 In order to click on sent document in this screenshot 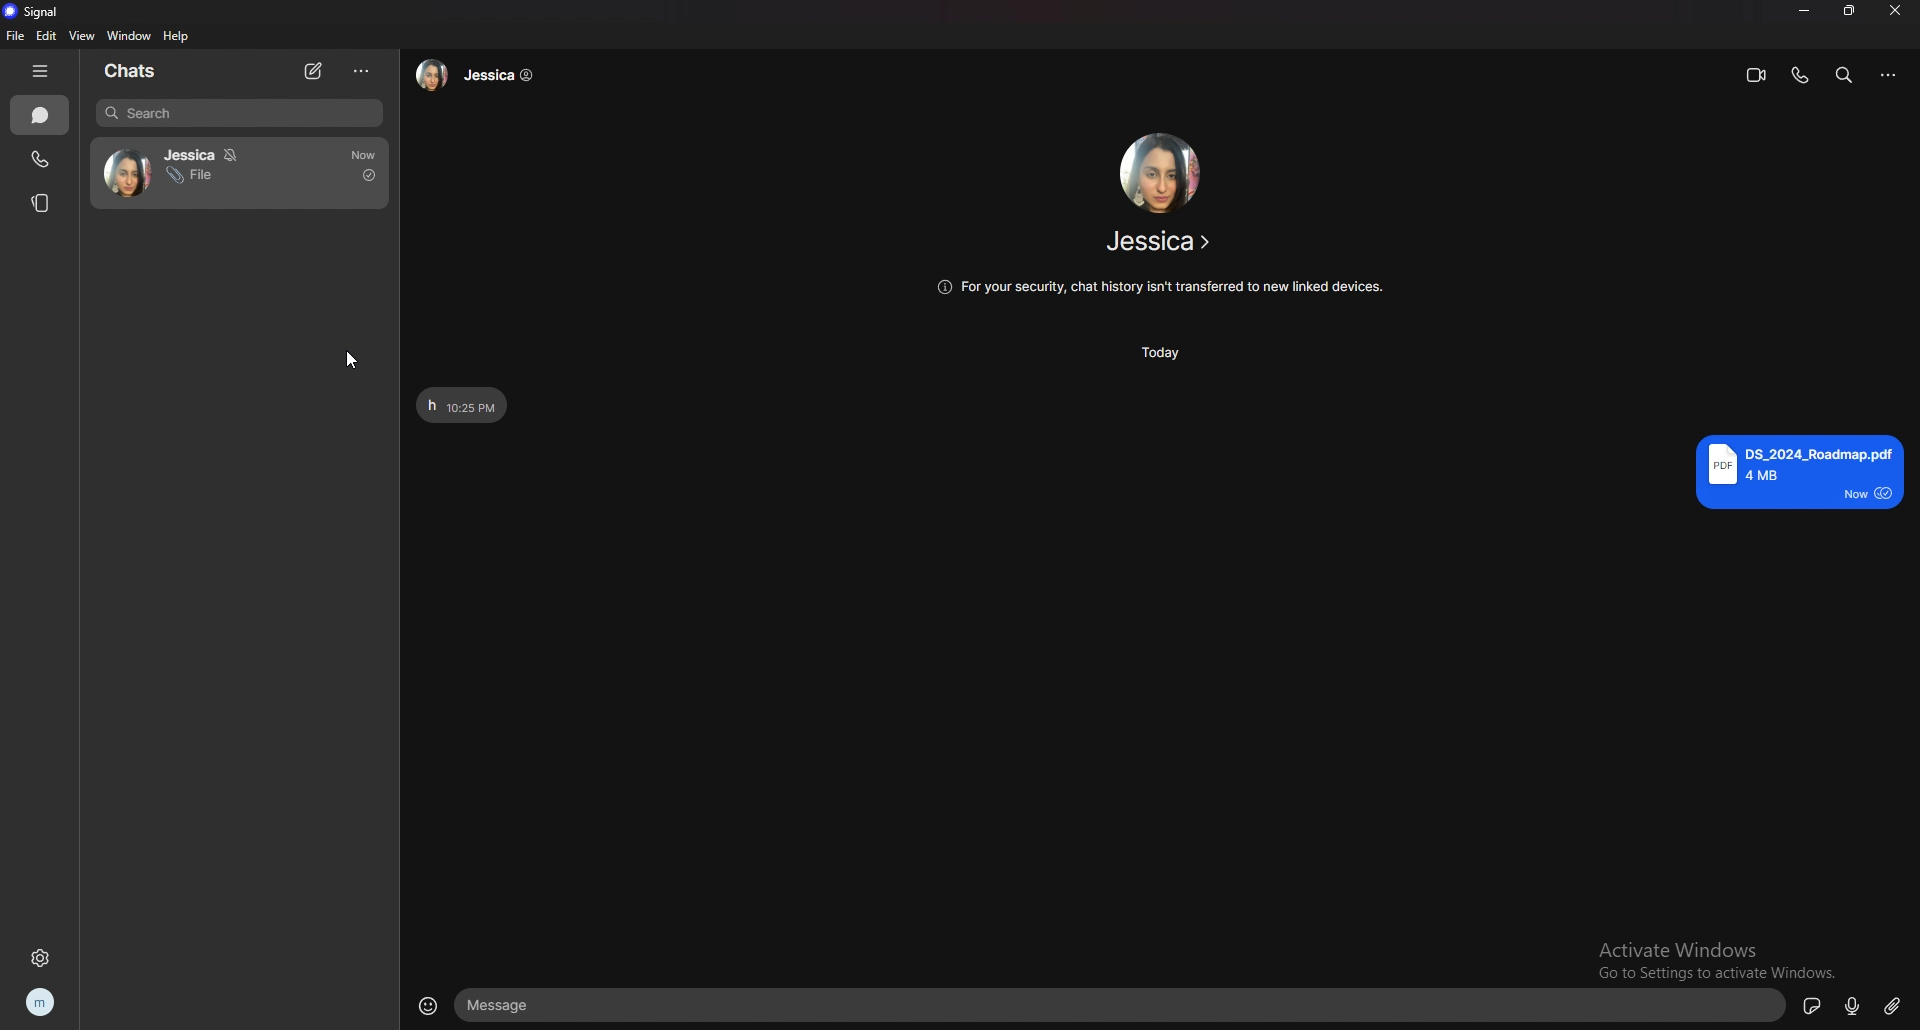, I will do `click(1799, 472)`.